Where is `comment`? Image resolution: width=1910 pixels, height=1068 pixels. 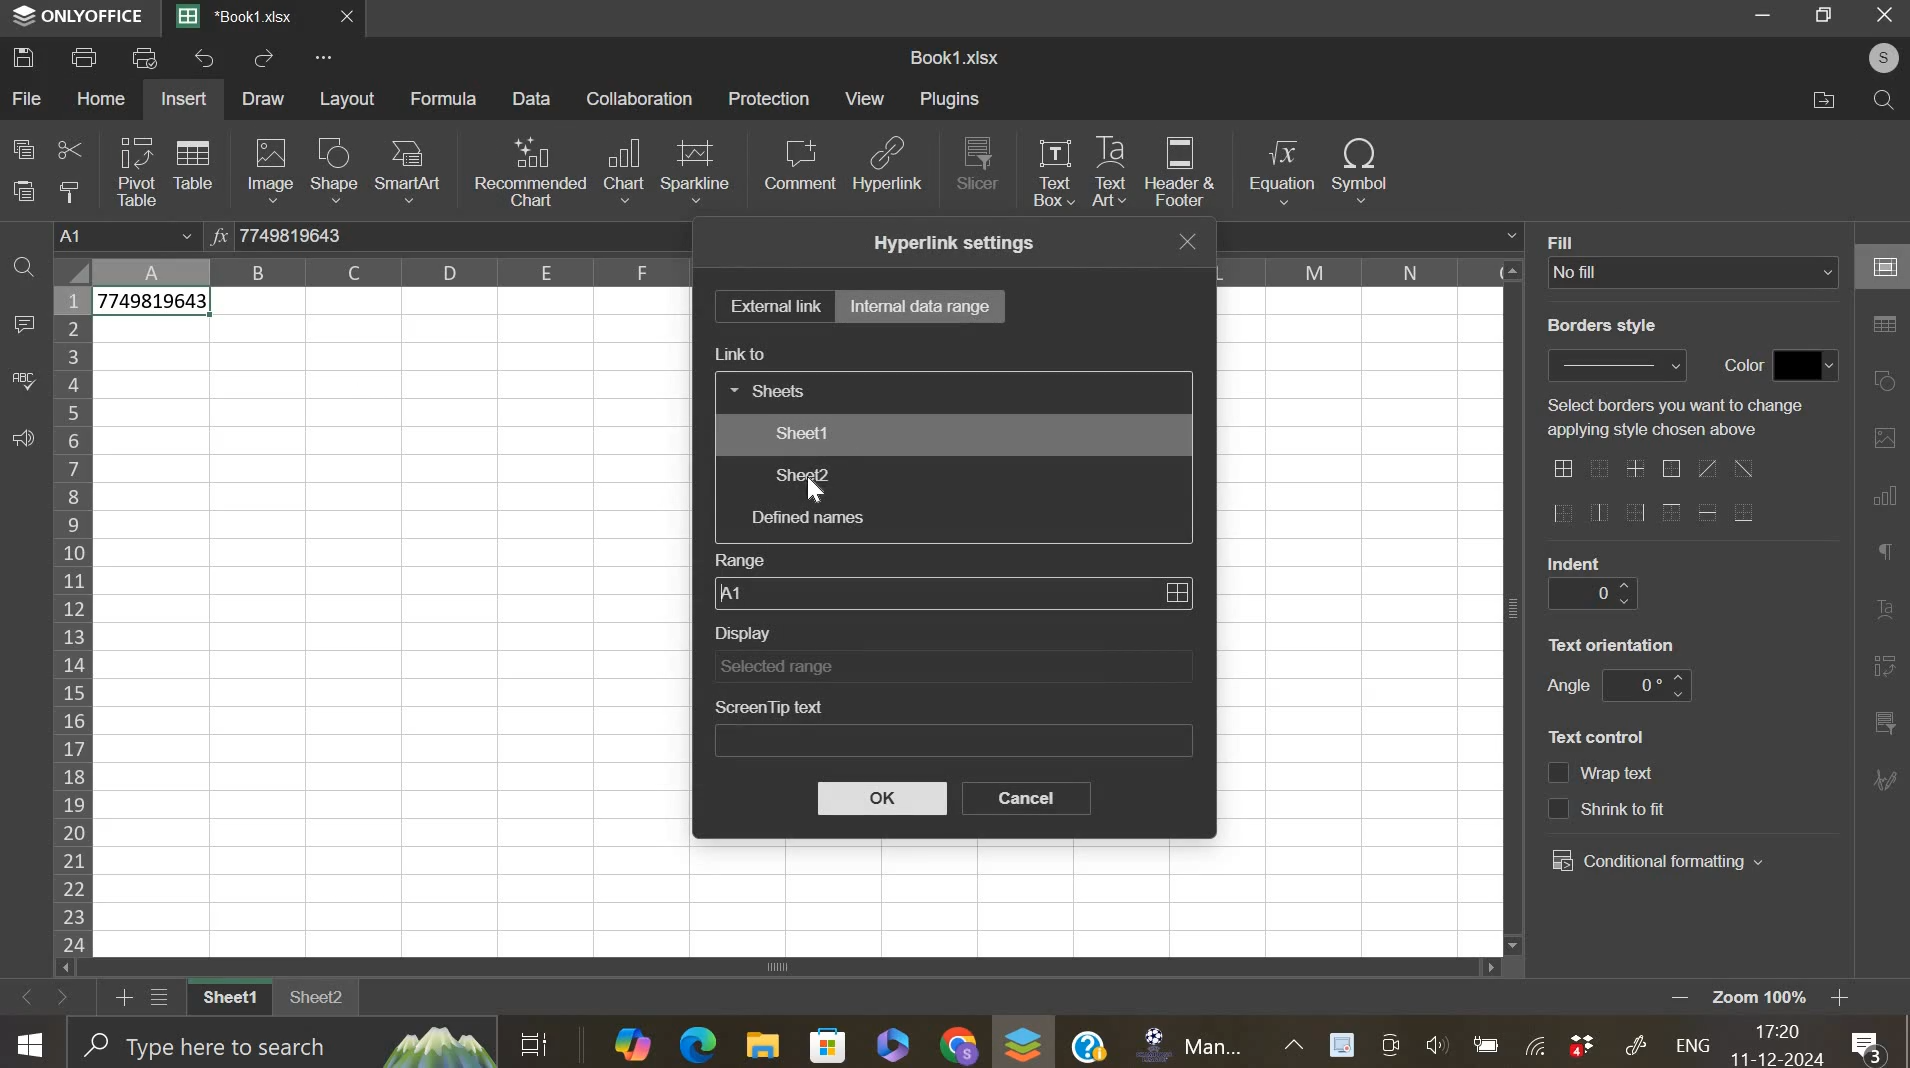
comment is located at coordinates (799, 164).